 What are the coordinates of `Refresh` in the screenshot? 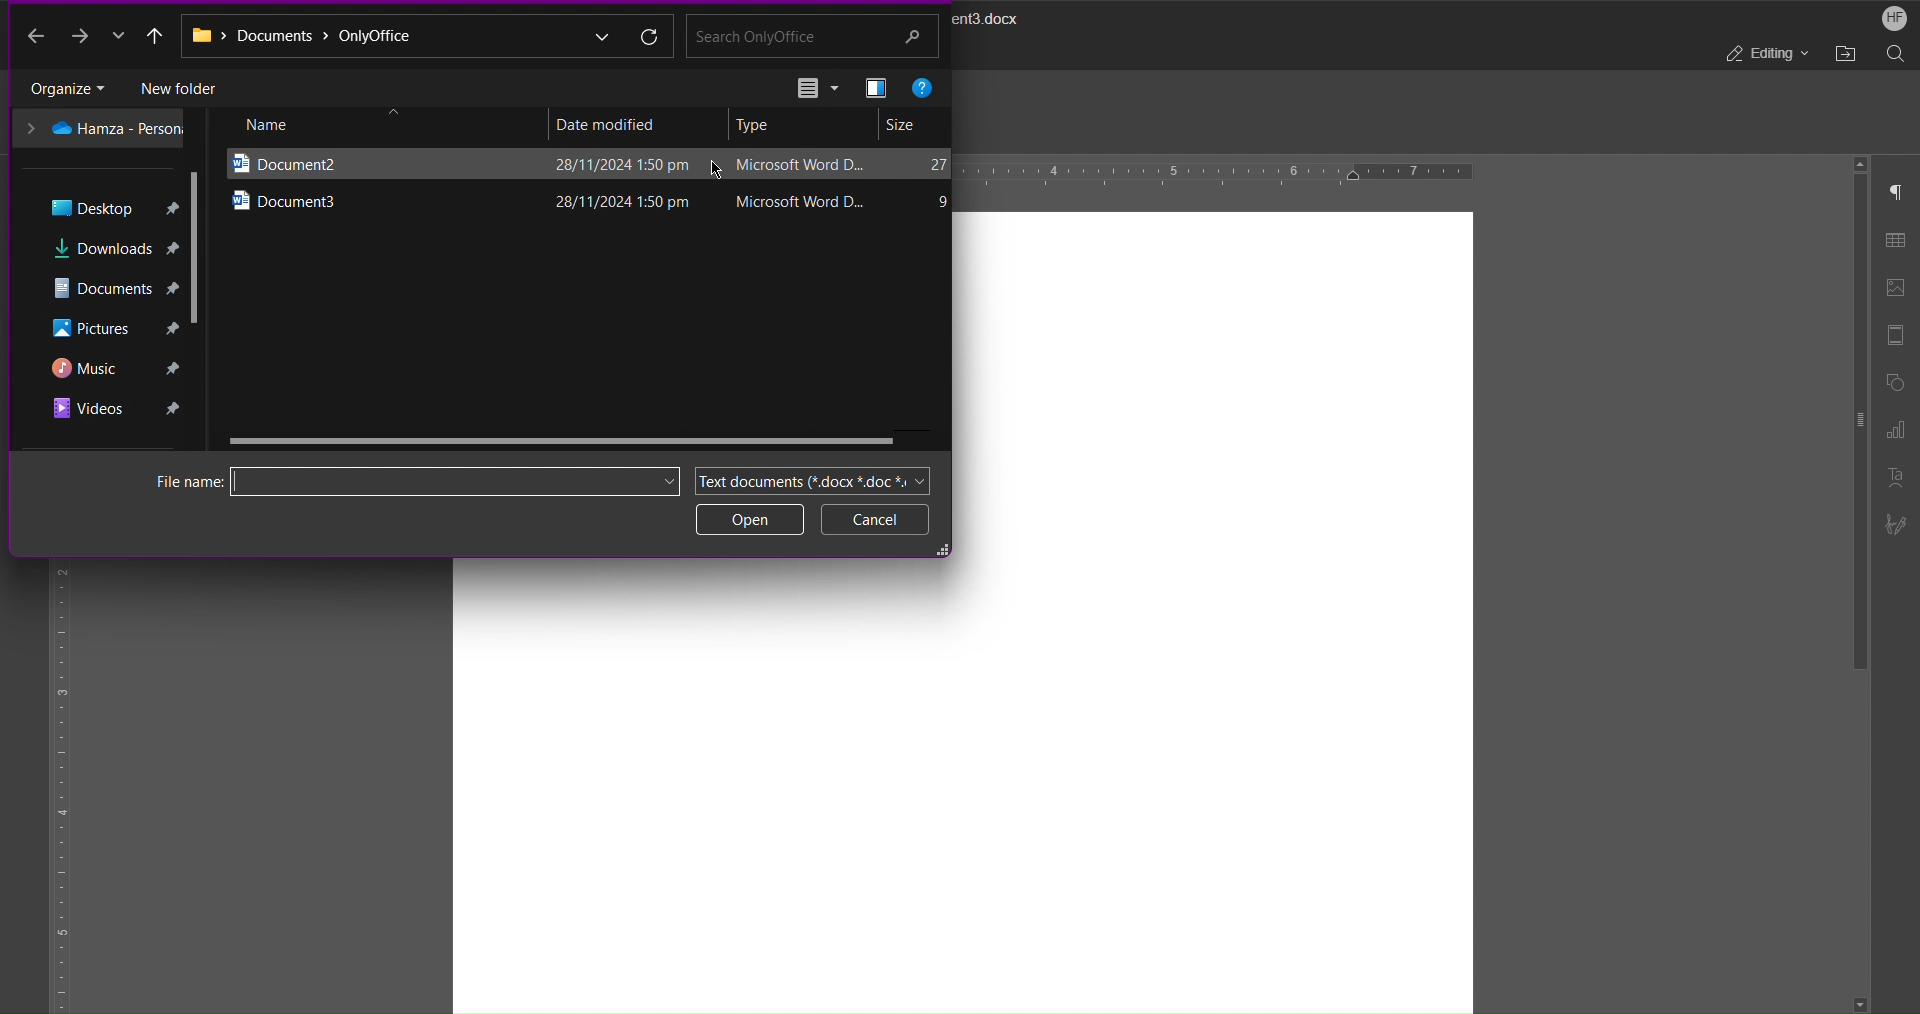 It's located at (649, 35).